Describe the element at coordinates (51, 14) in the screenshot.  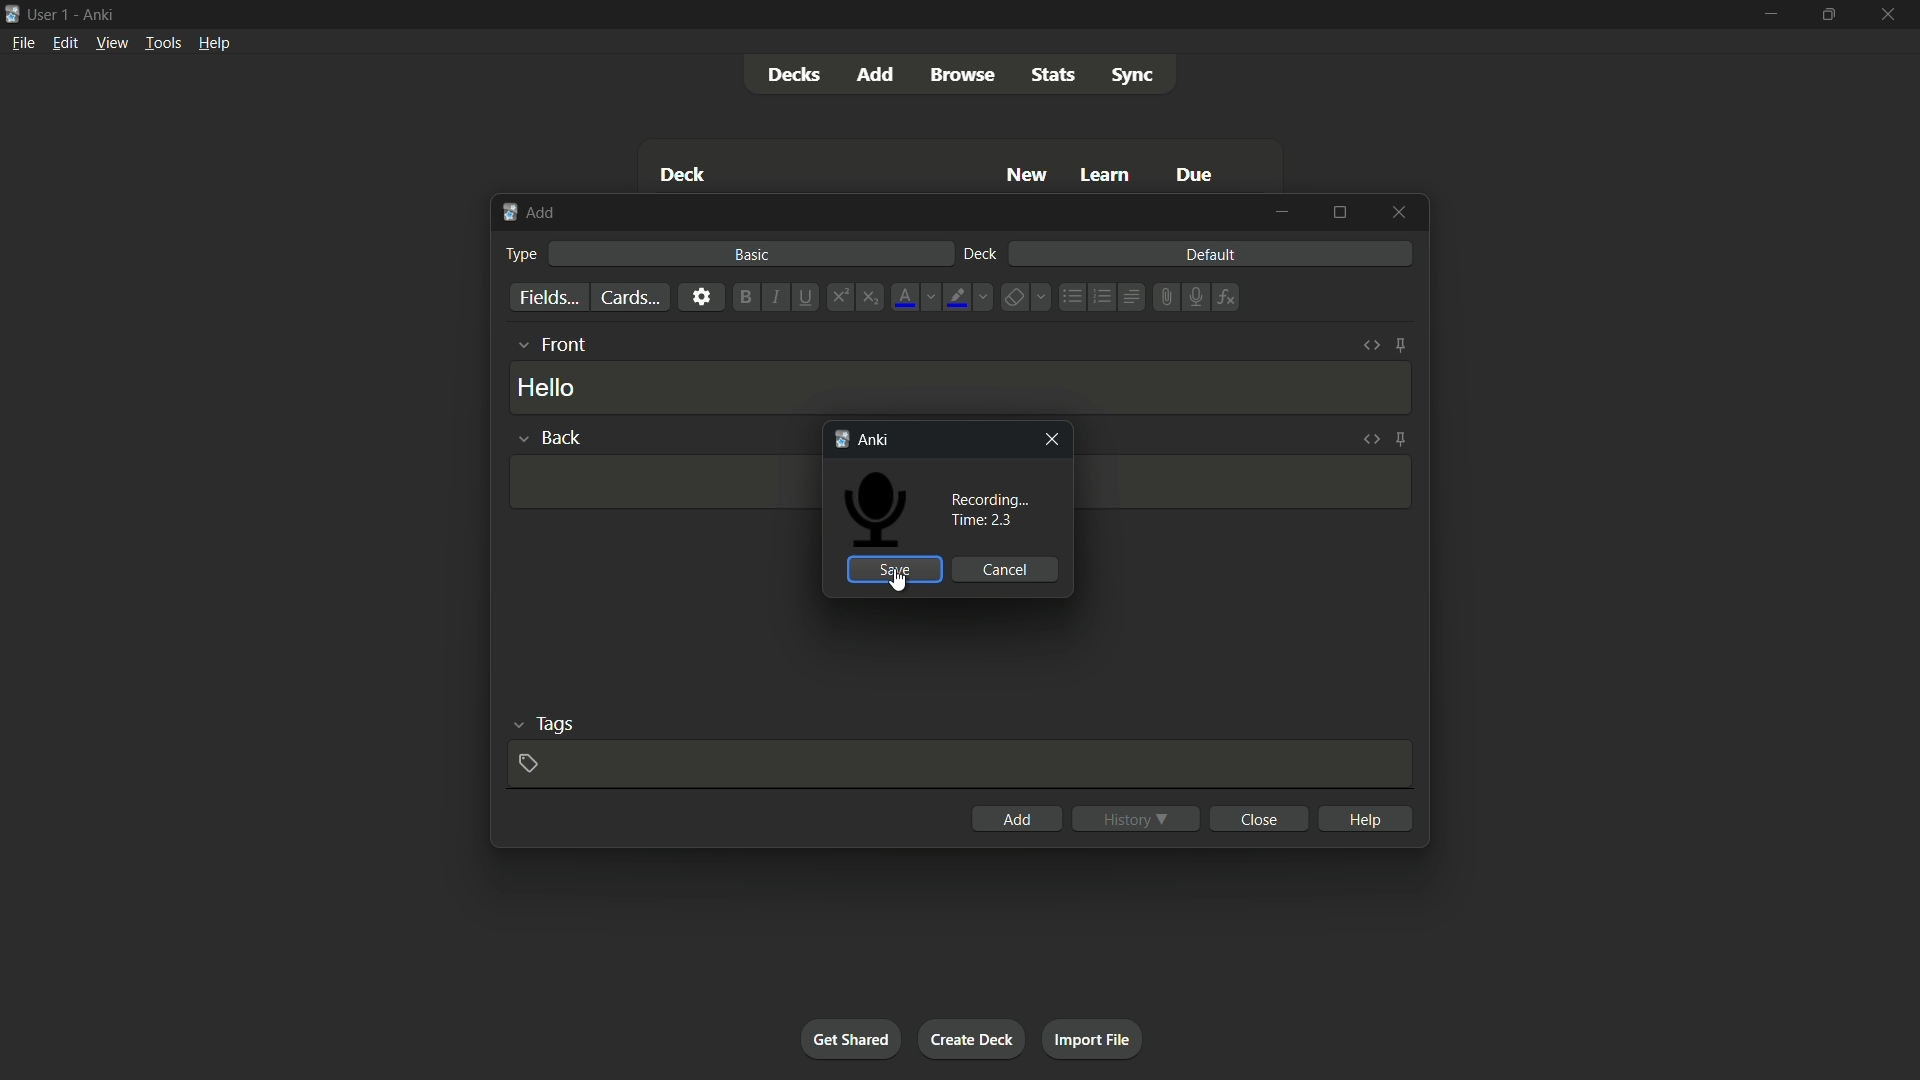
I see `user 1` at that location.